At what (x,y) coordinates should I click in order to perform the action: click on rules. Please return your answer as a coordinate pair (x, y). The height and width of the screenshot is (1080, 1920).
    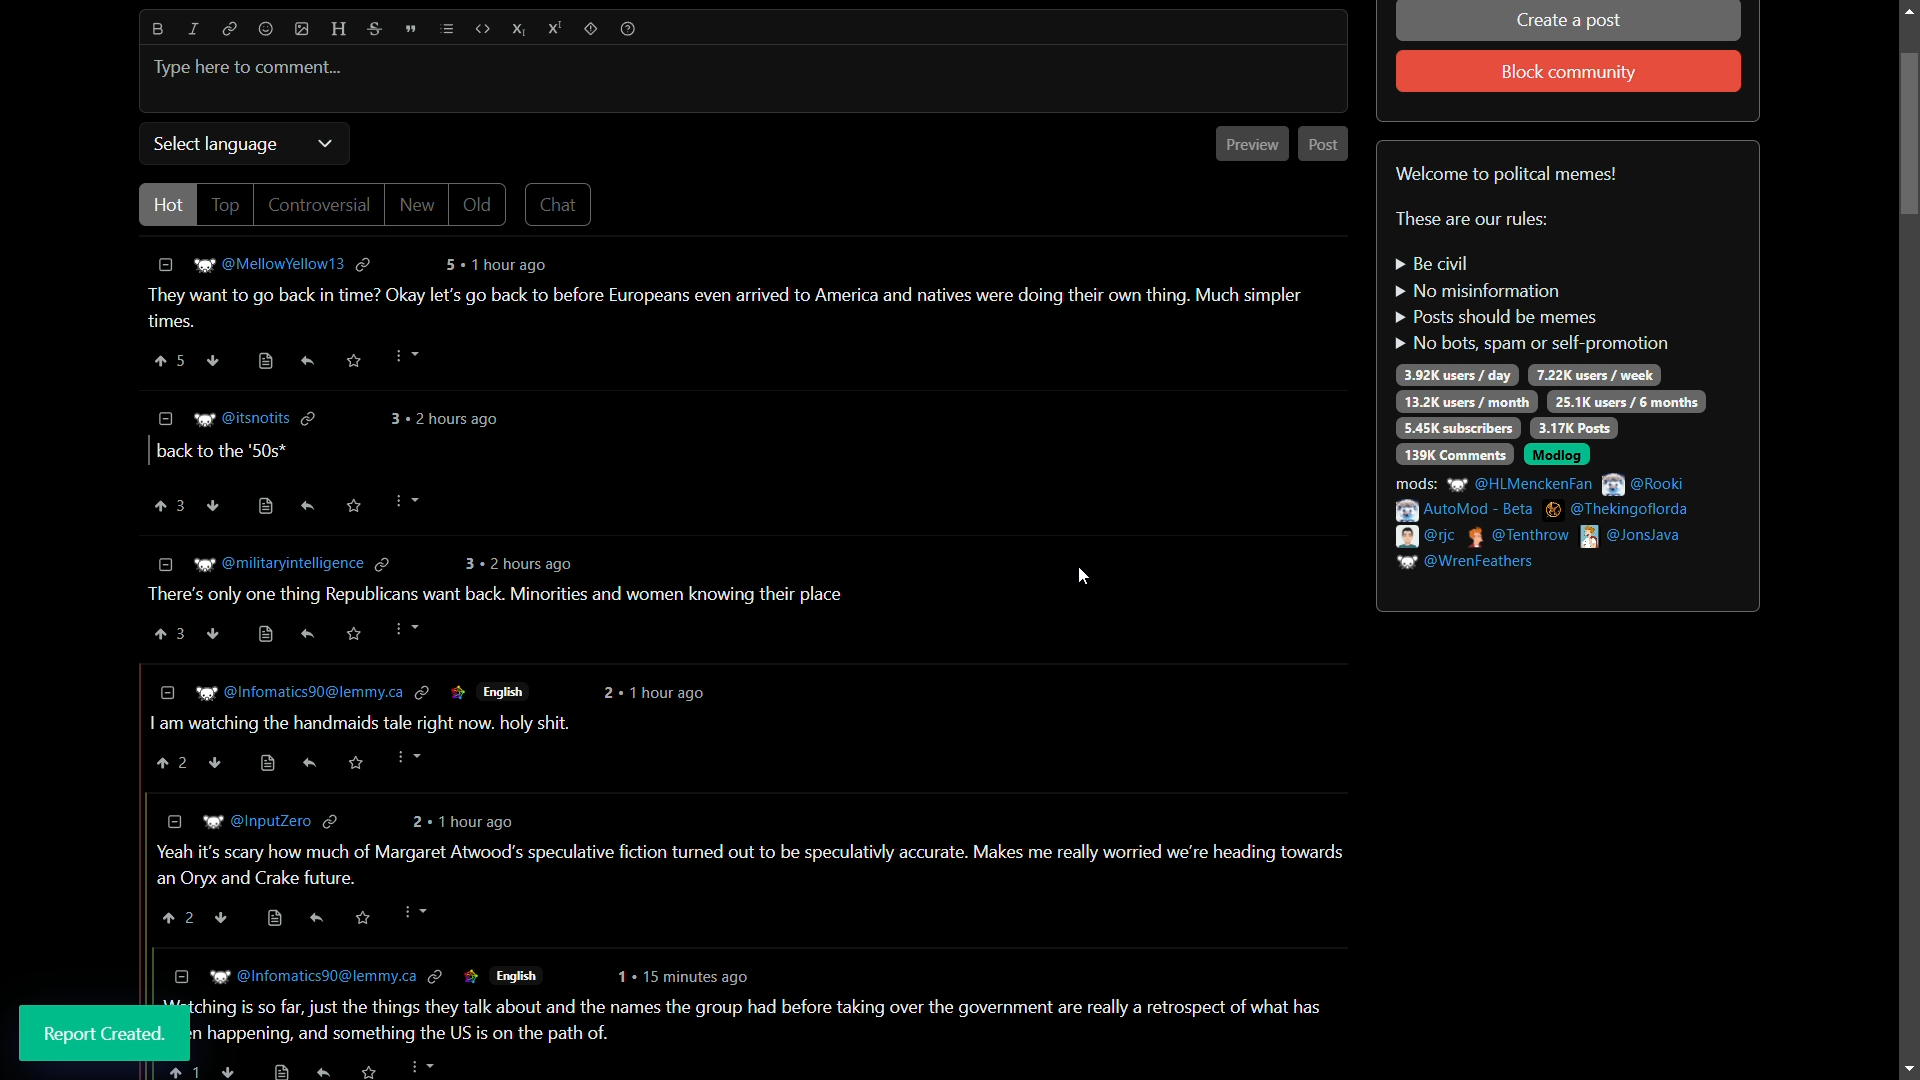
    Looking at the image, I should click on (1531, 306).